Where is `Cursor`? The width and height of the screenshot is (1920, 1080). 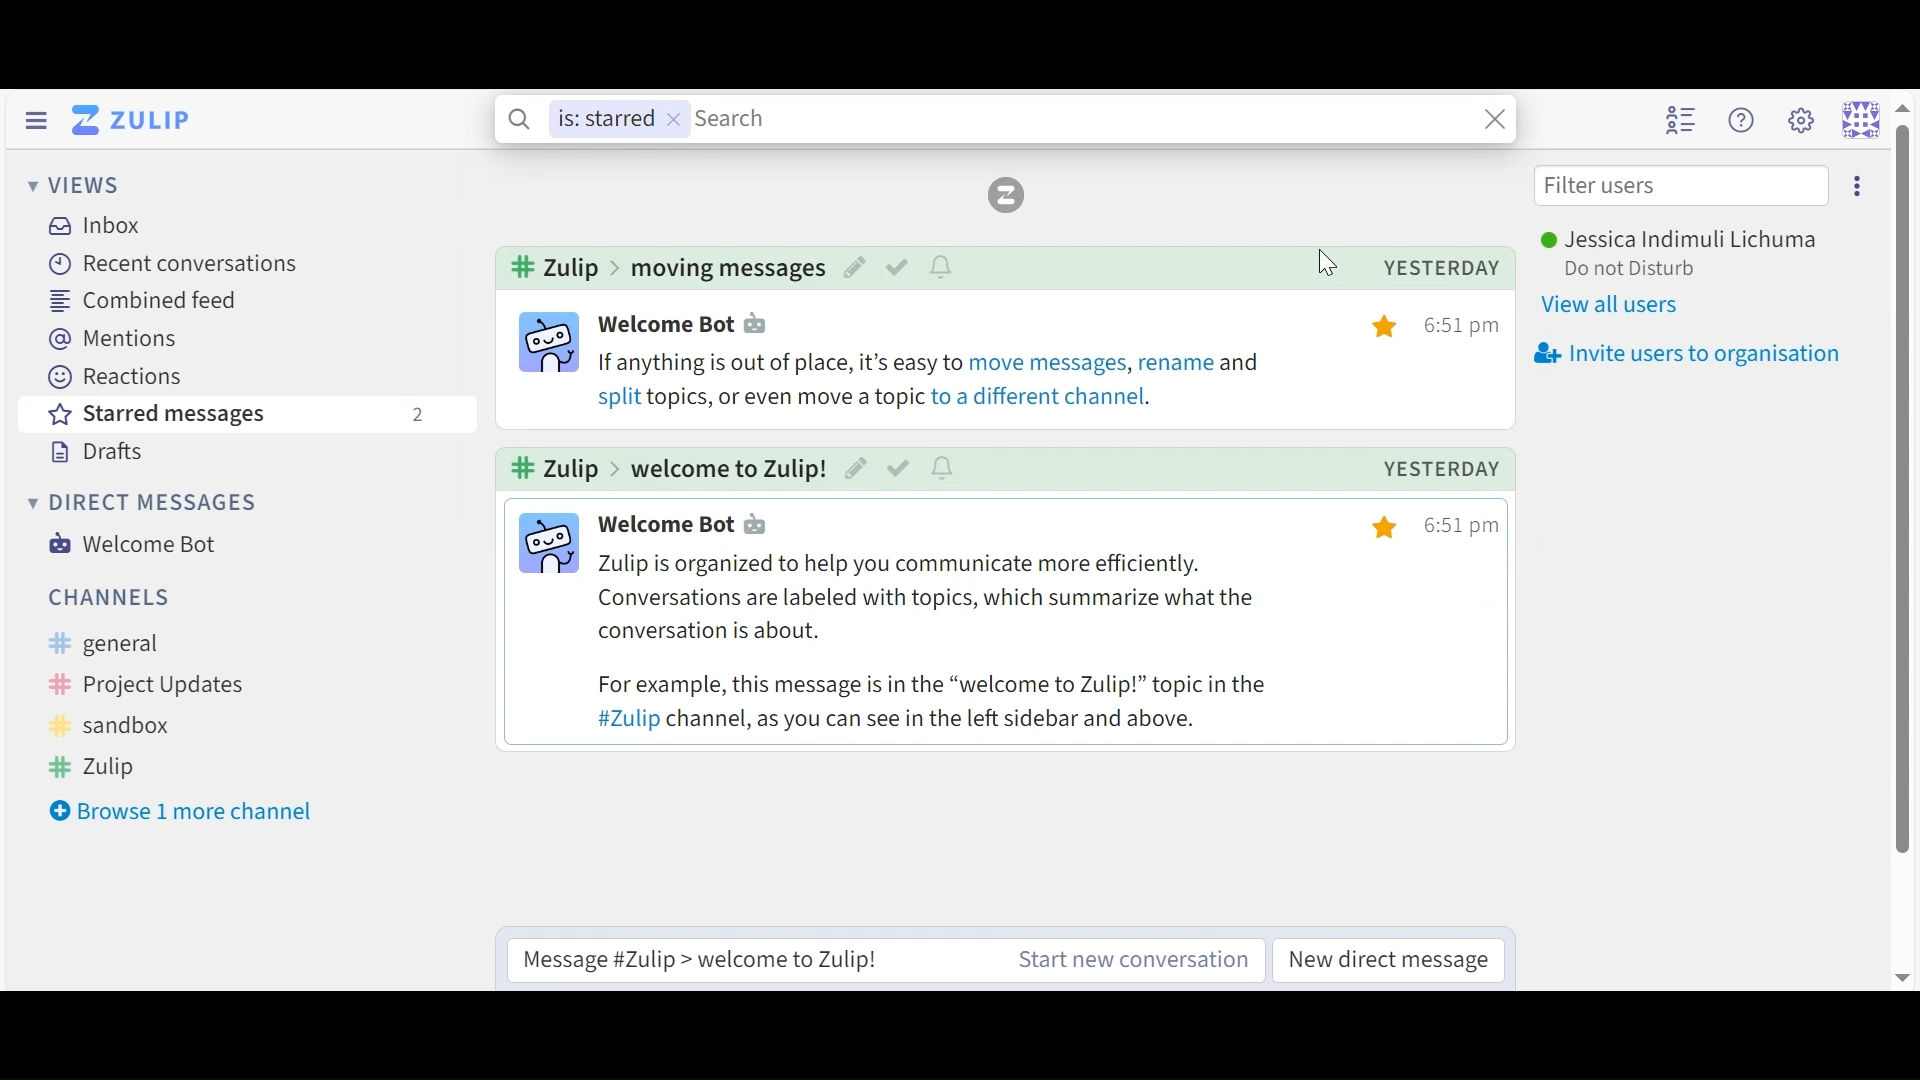
Cursor is located at coordinates (1900, 496).